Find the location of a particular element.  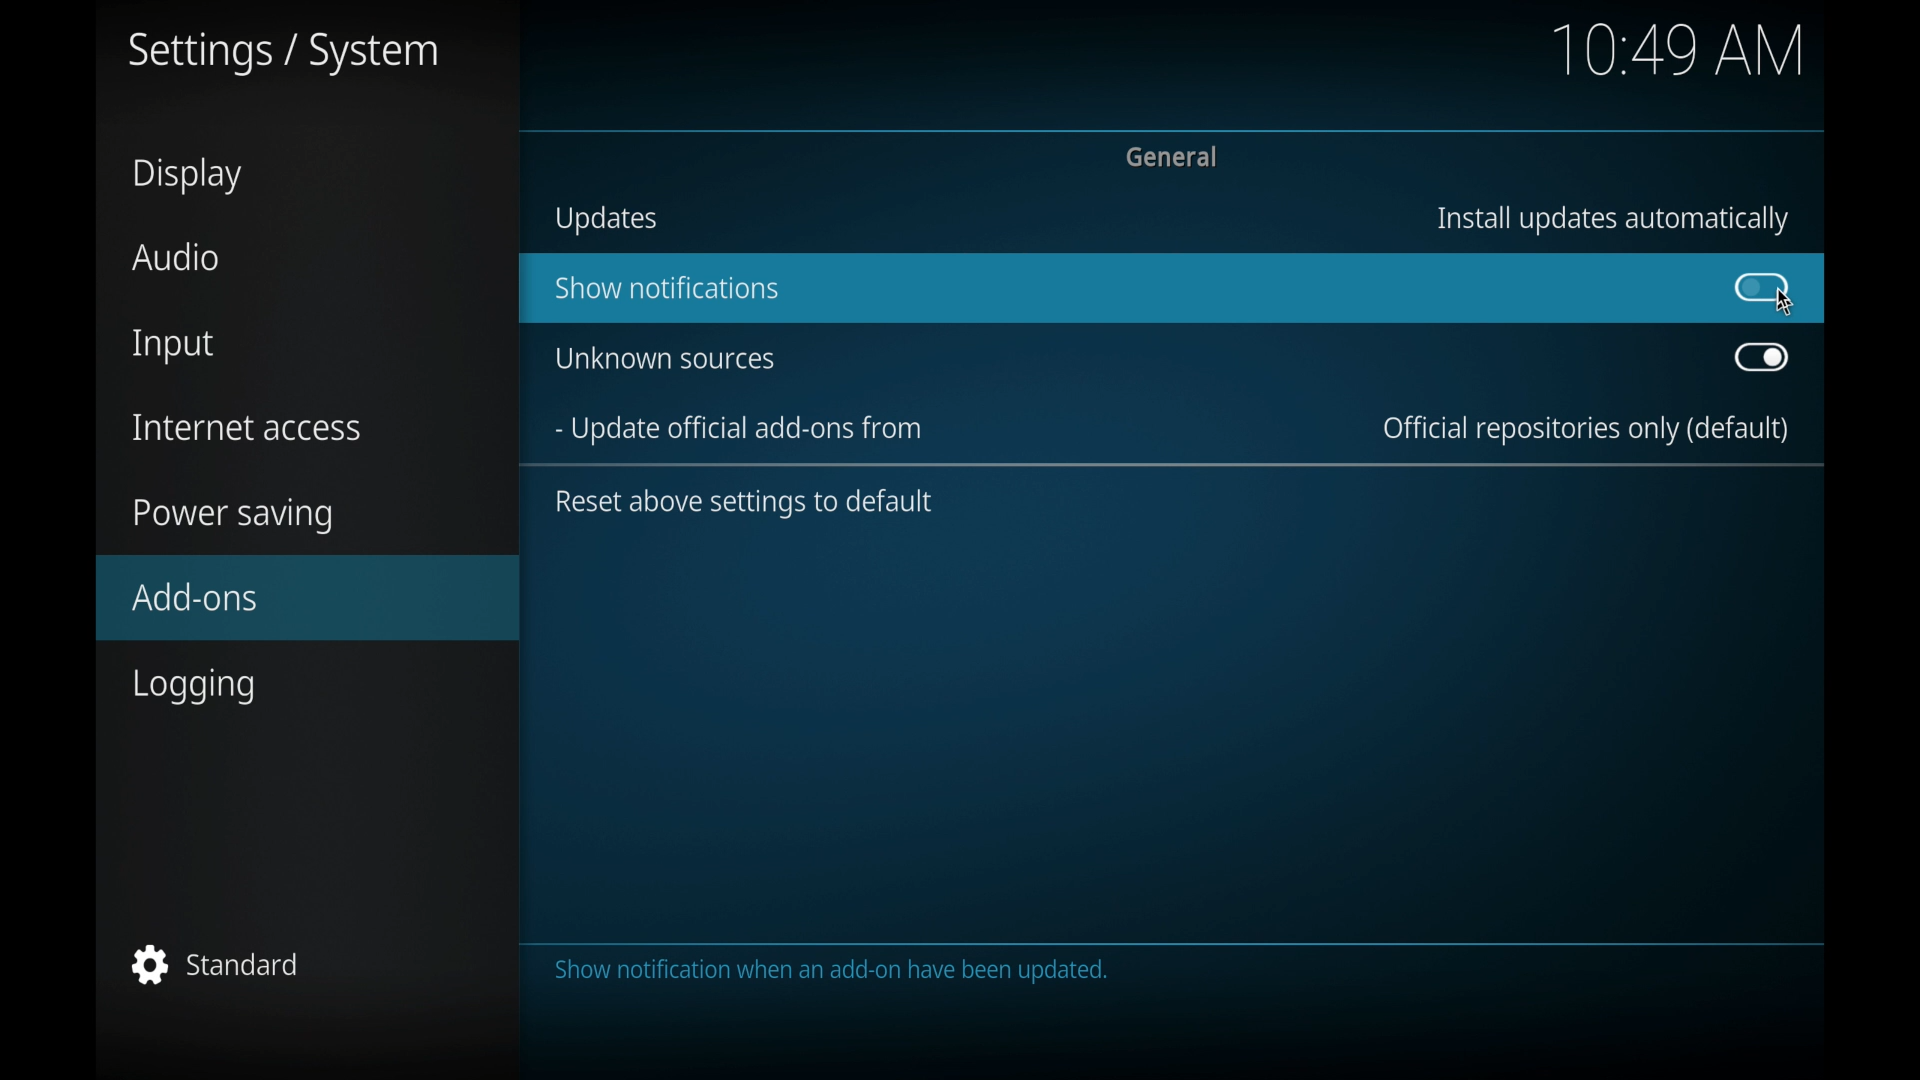

cursor is located at coordinates (1782, 302).